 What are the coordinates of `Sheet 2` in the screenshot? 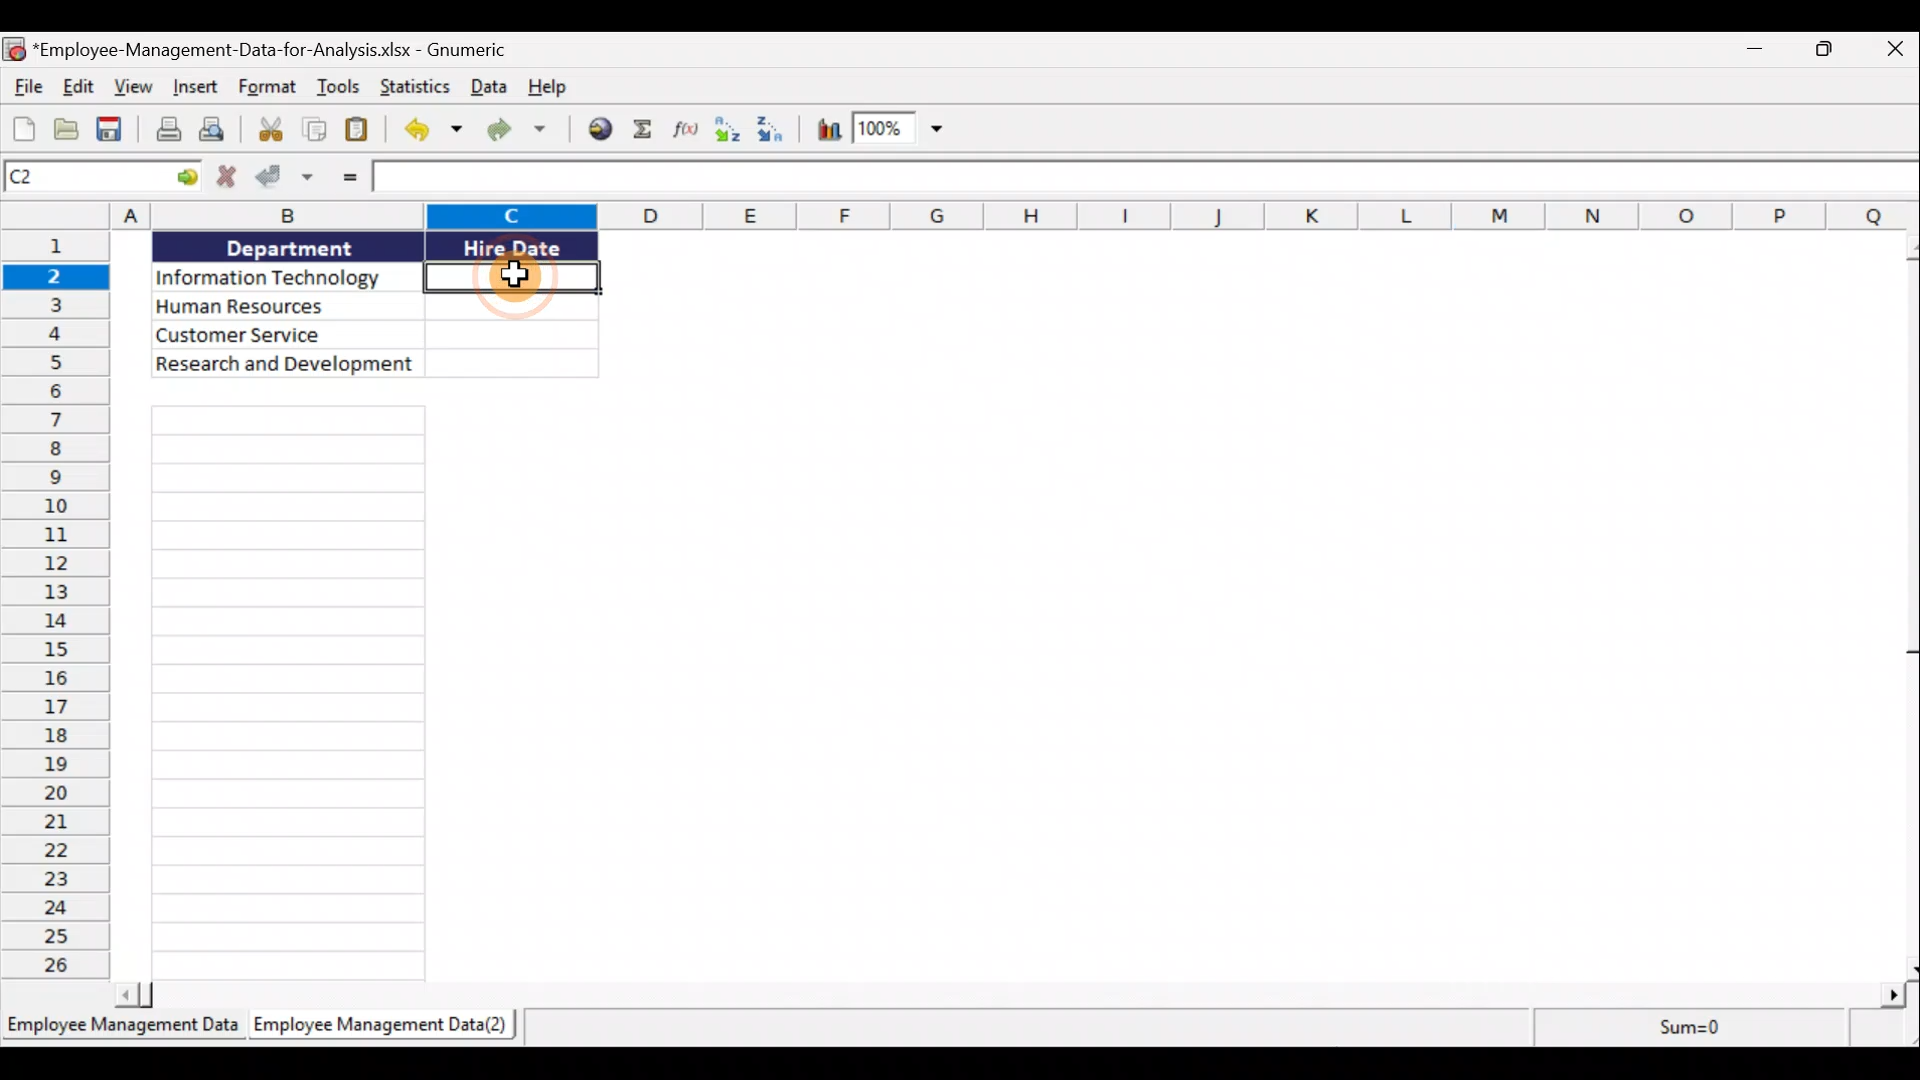 It's located at (391, 1031).